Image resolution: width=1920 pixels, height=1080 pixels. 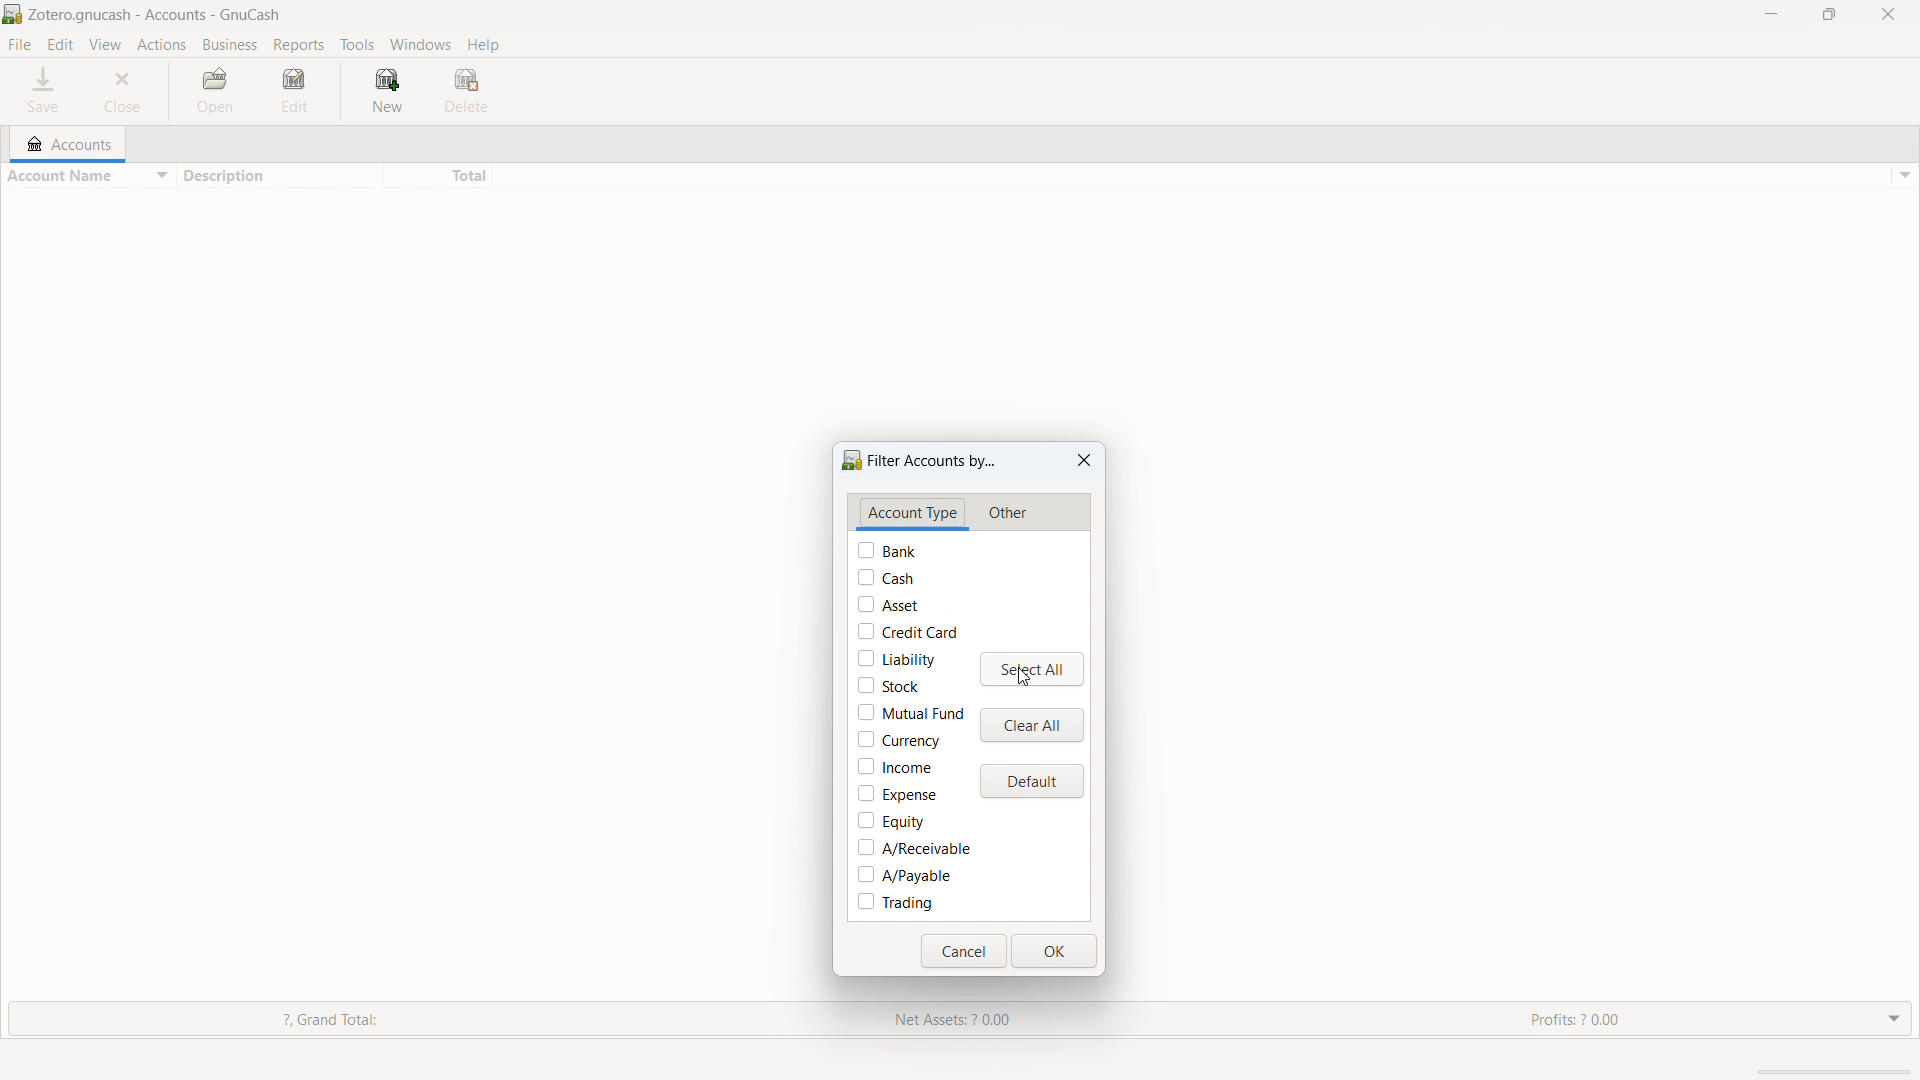 I want to click on close, so click(x=1888, y=14).